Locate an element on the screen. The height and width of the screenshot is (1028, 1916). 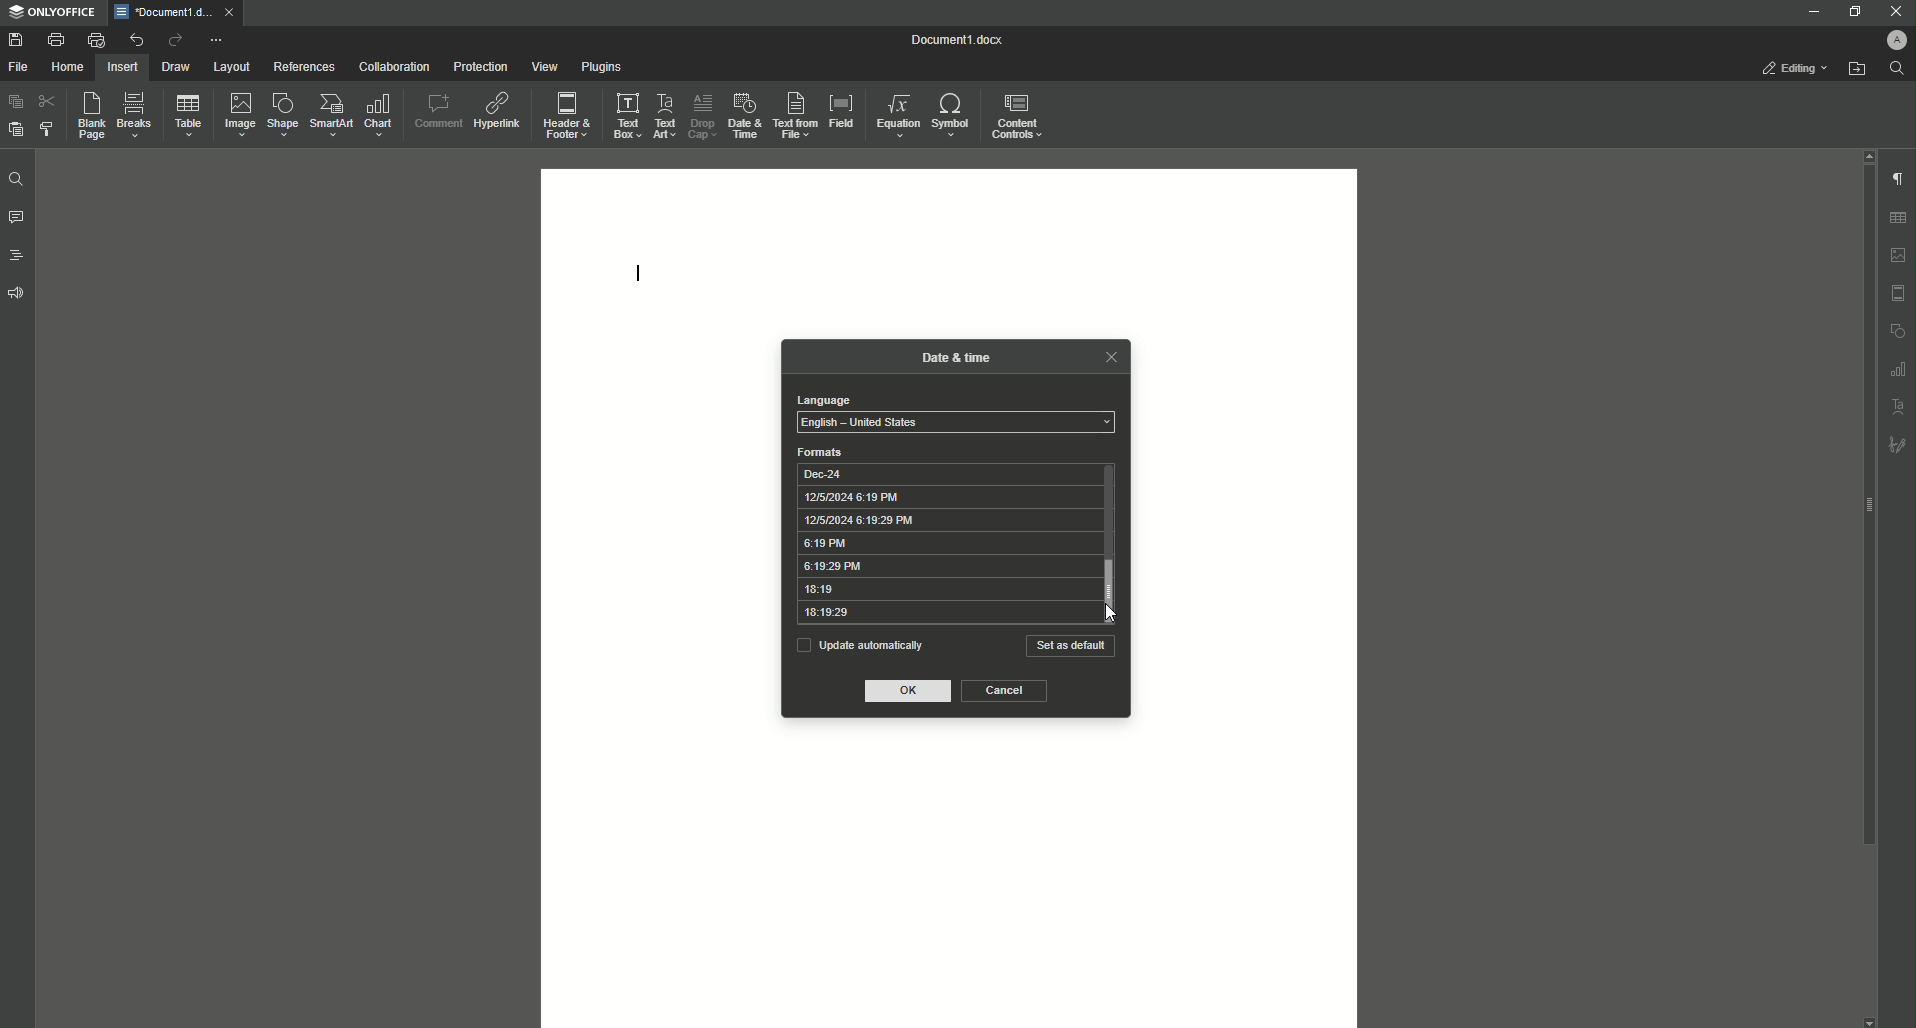
Symbol is located at coordinates (953, 116).